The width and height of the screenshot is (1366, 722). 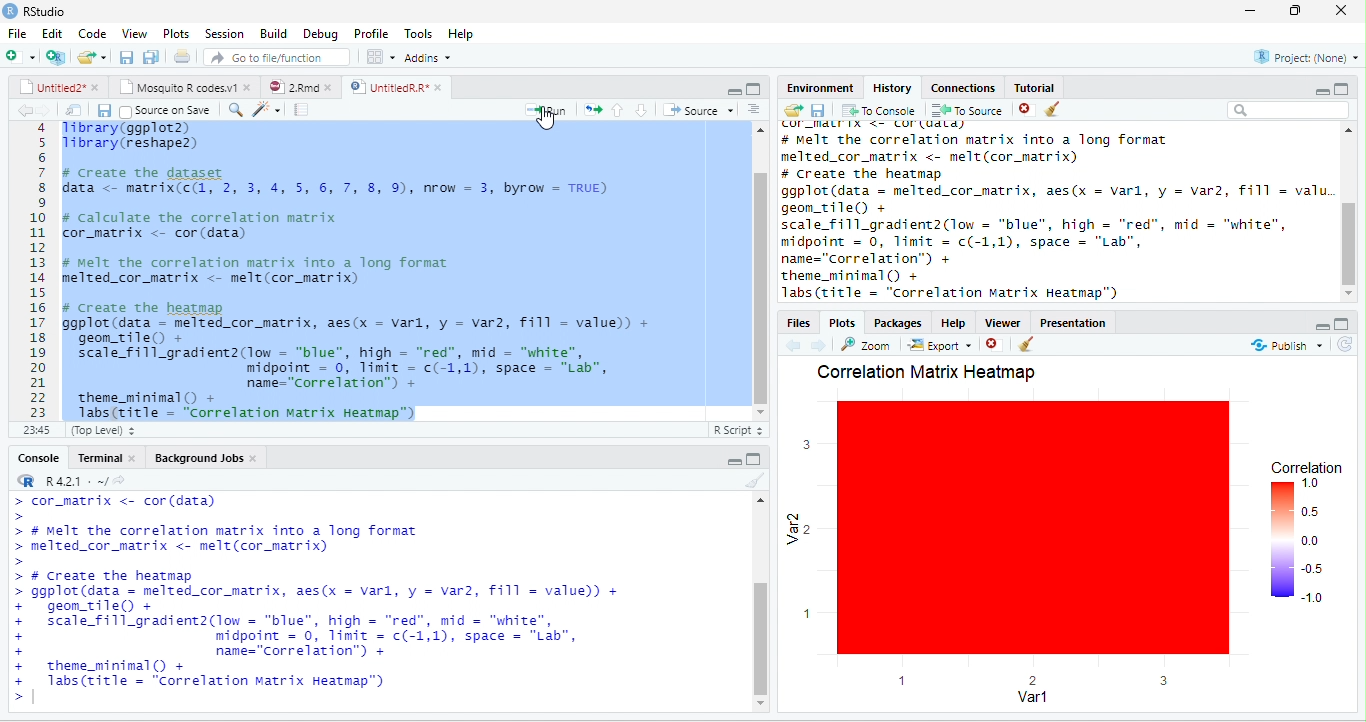 What do you see at coordinates (1001, 320) in the screenshot?
I see `viewer` at bounding box center [1001, 320].